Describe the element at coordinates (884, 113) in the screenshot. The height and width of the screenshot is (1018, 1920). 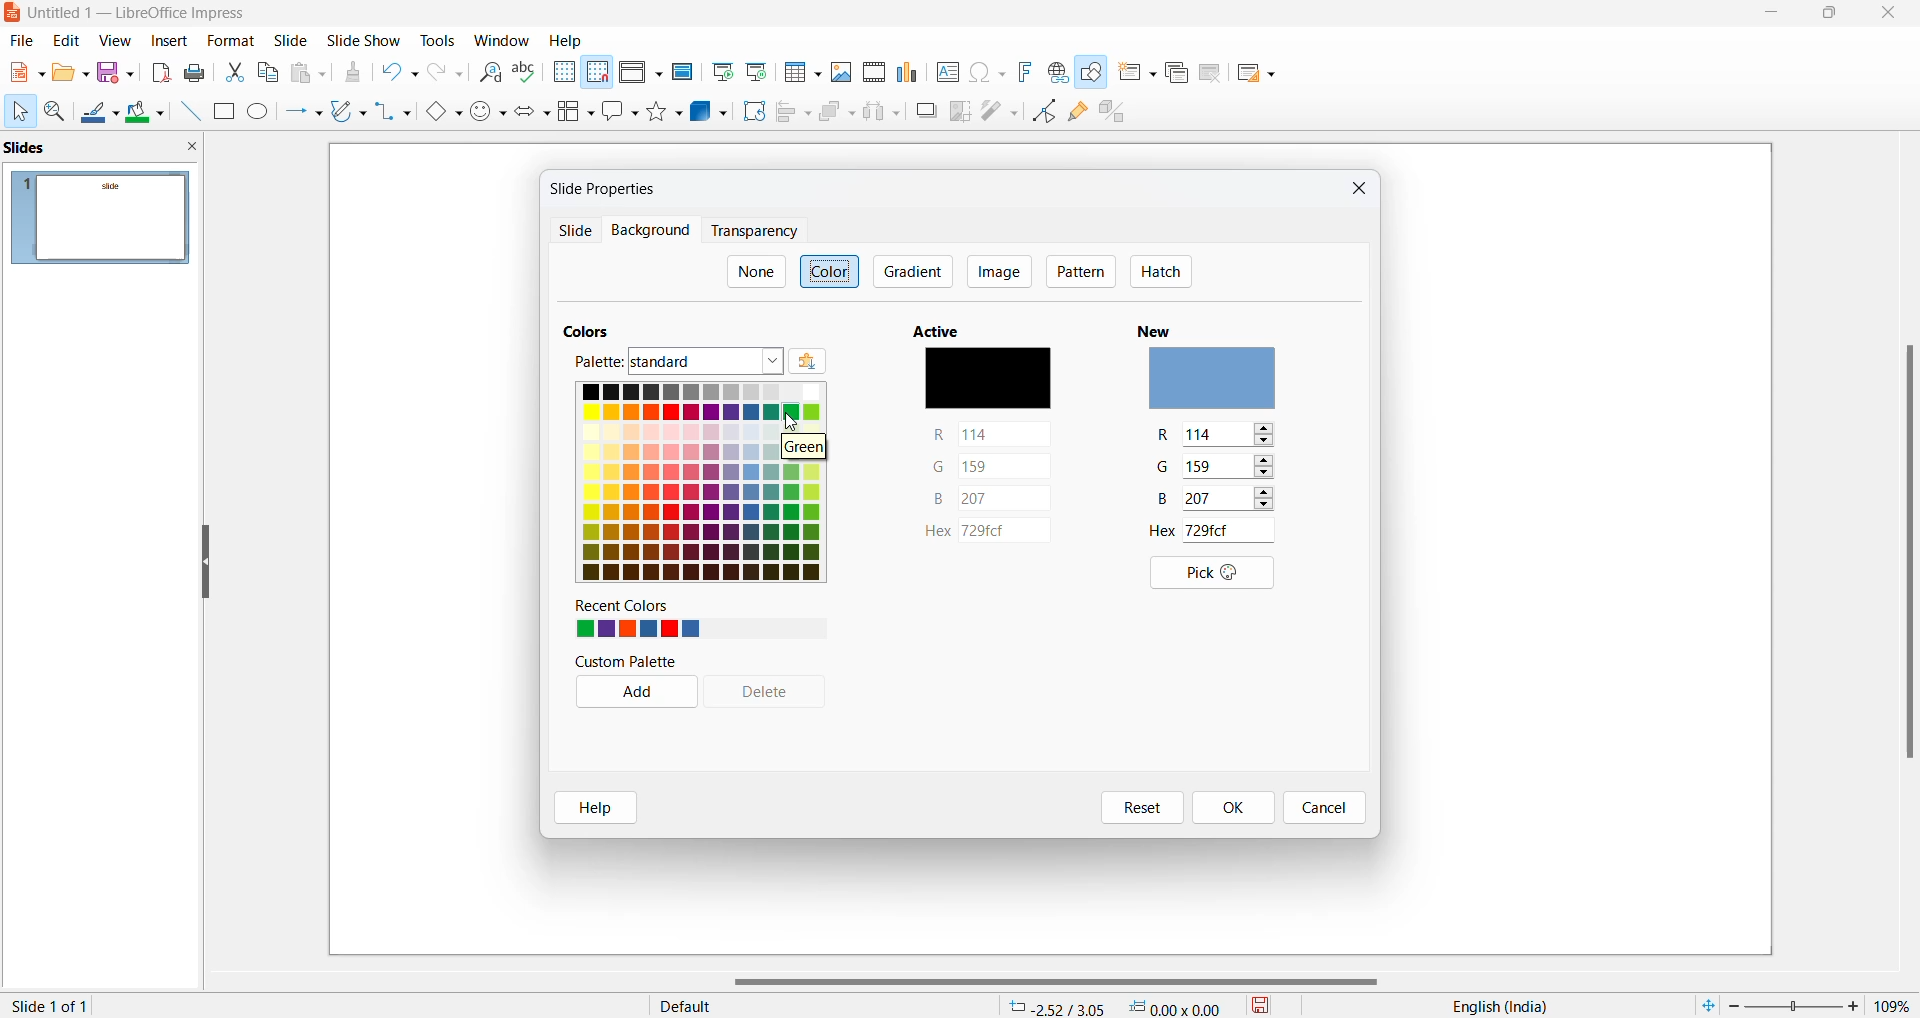
I see `object distribution` at that location.